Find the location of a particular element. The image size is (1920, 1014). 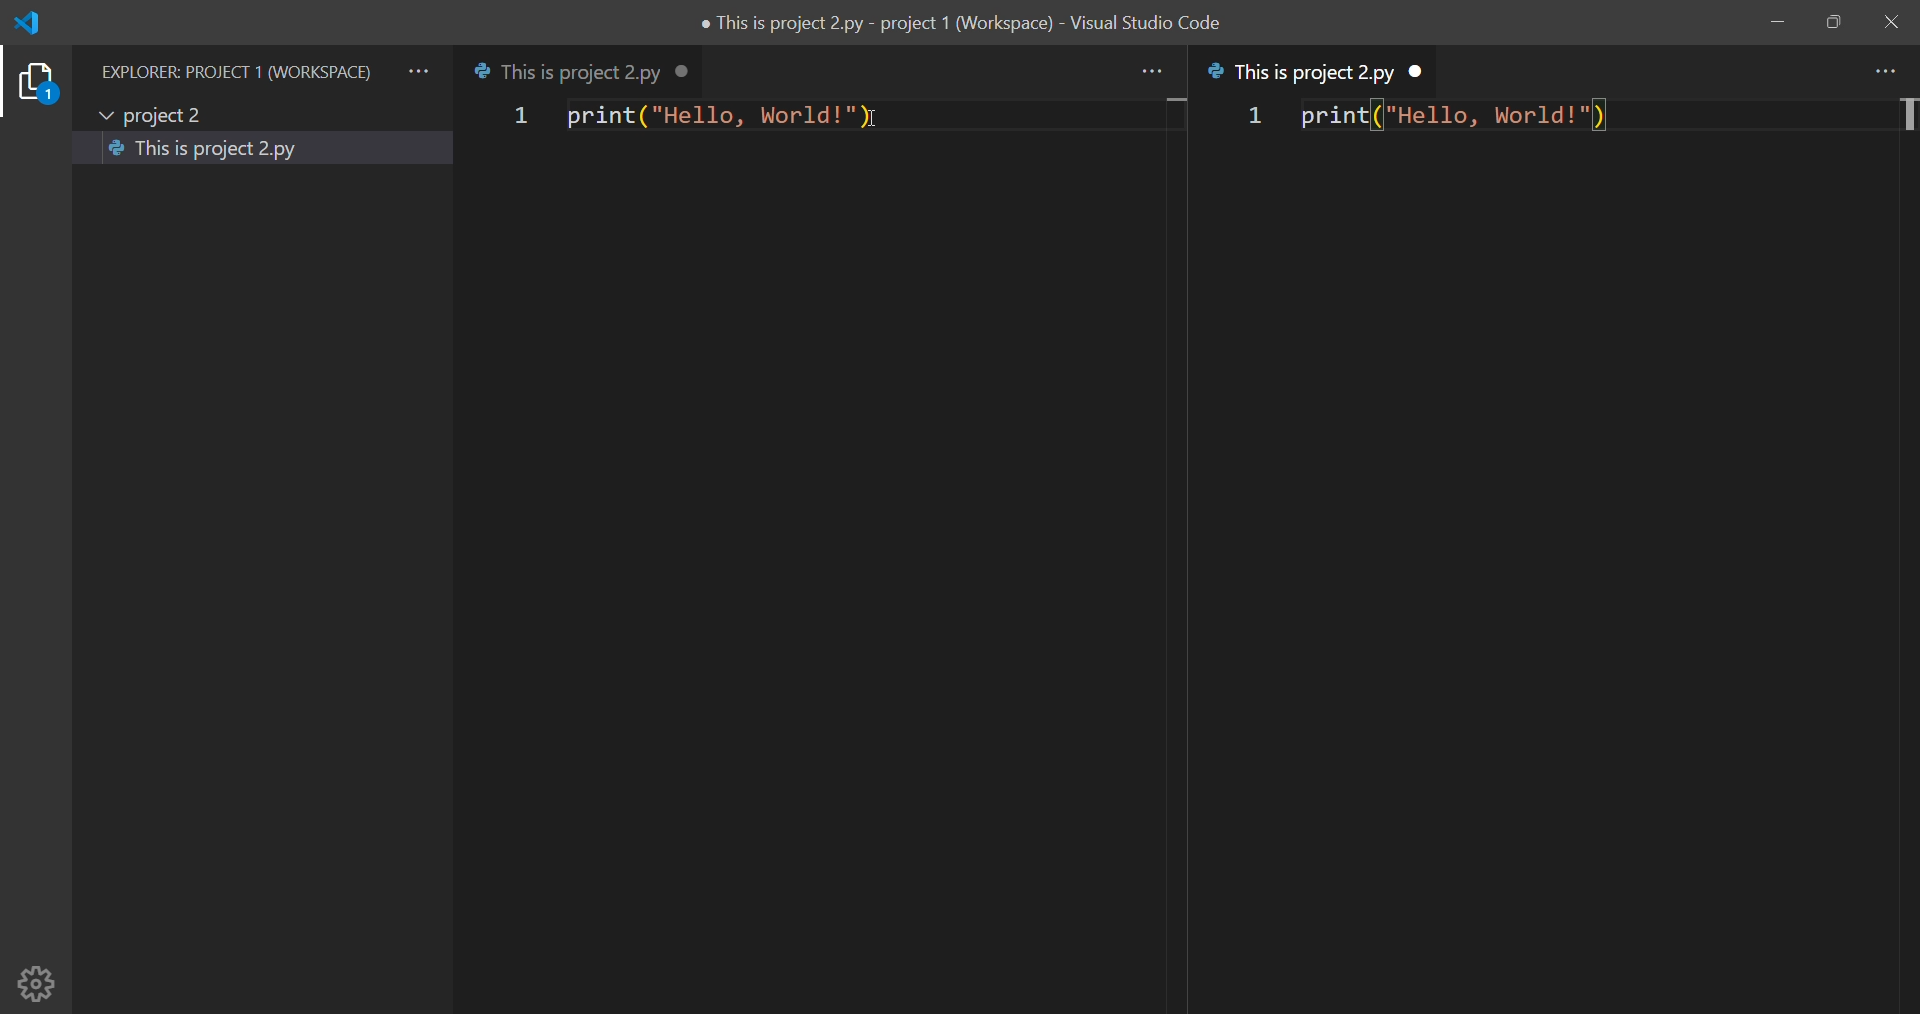

project2 is located at coordinates (160, 112).